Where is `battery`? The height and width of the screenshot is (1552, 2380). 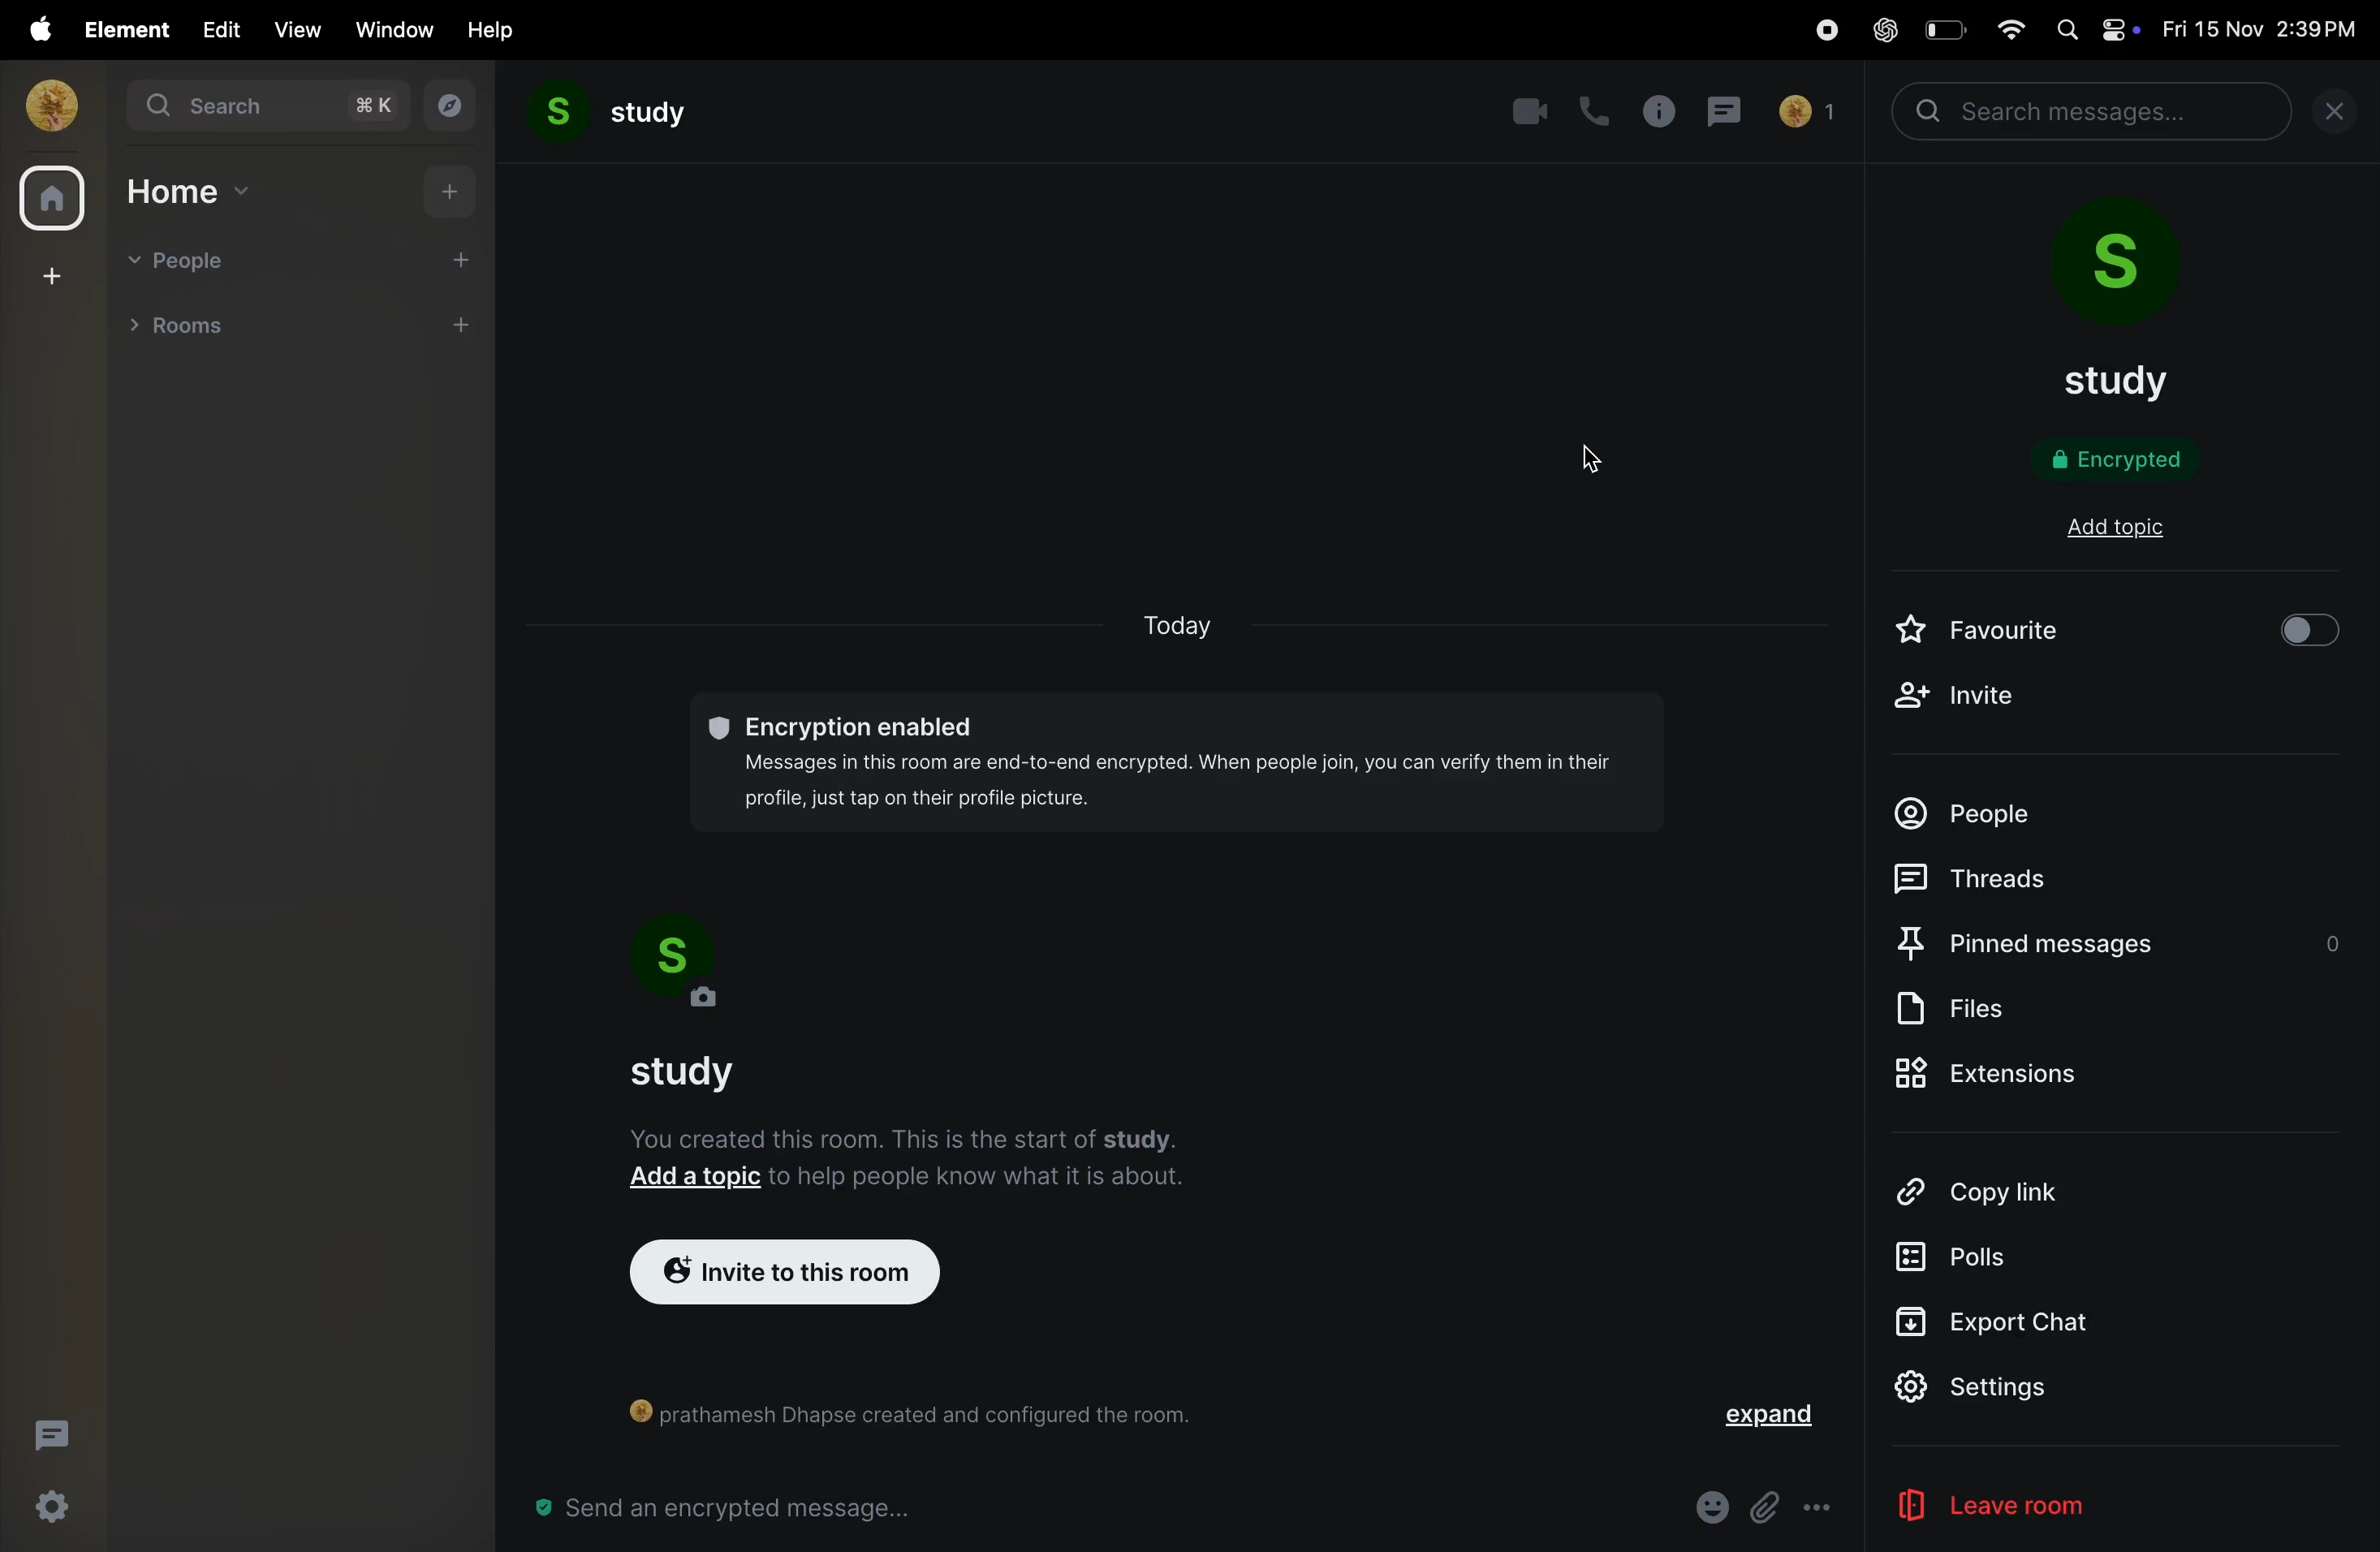
battery is located at coordinates (1942, 29).